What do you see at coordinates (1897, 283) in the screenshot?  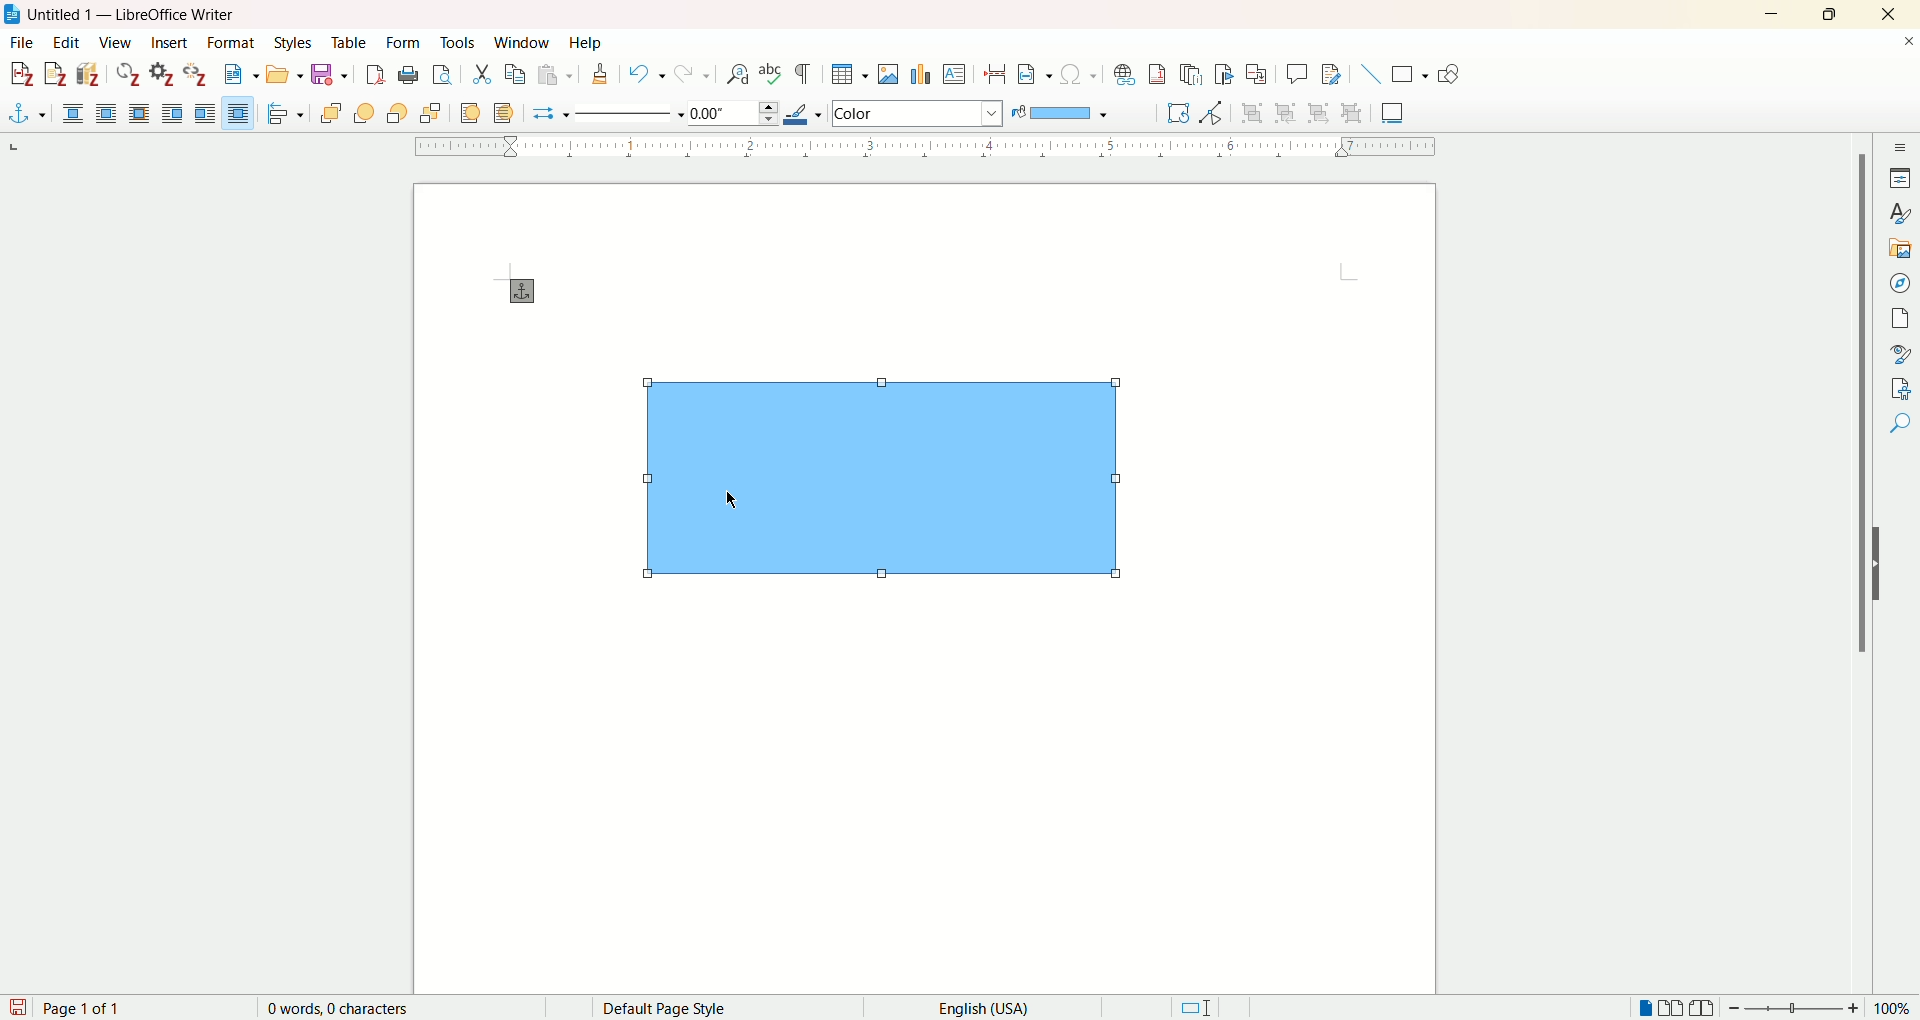 I see `navigator` at bounding box center [1897, 283].